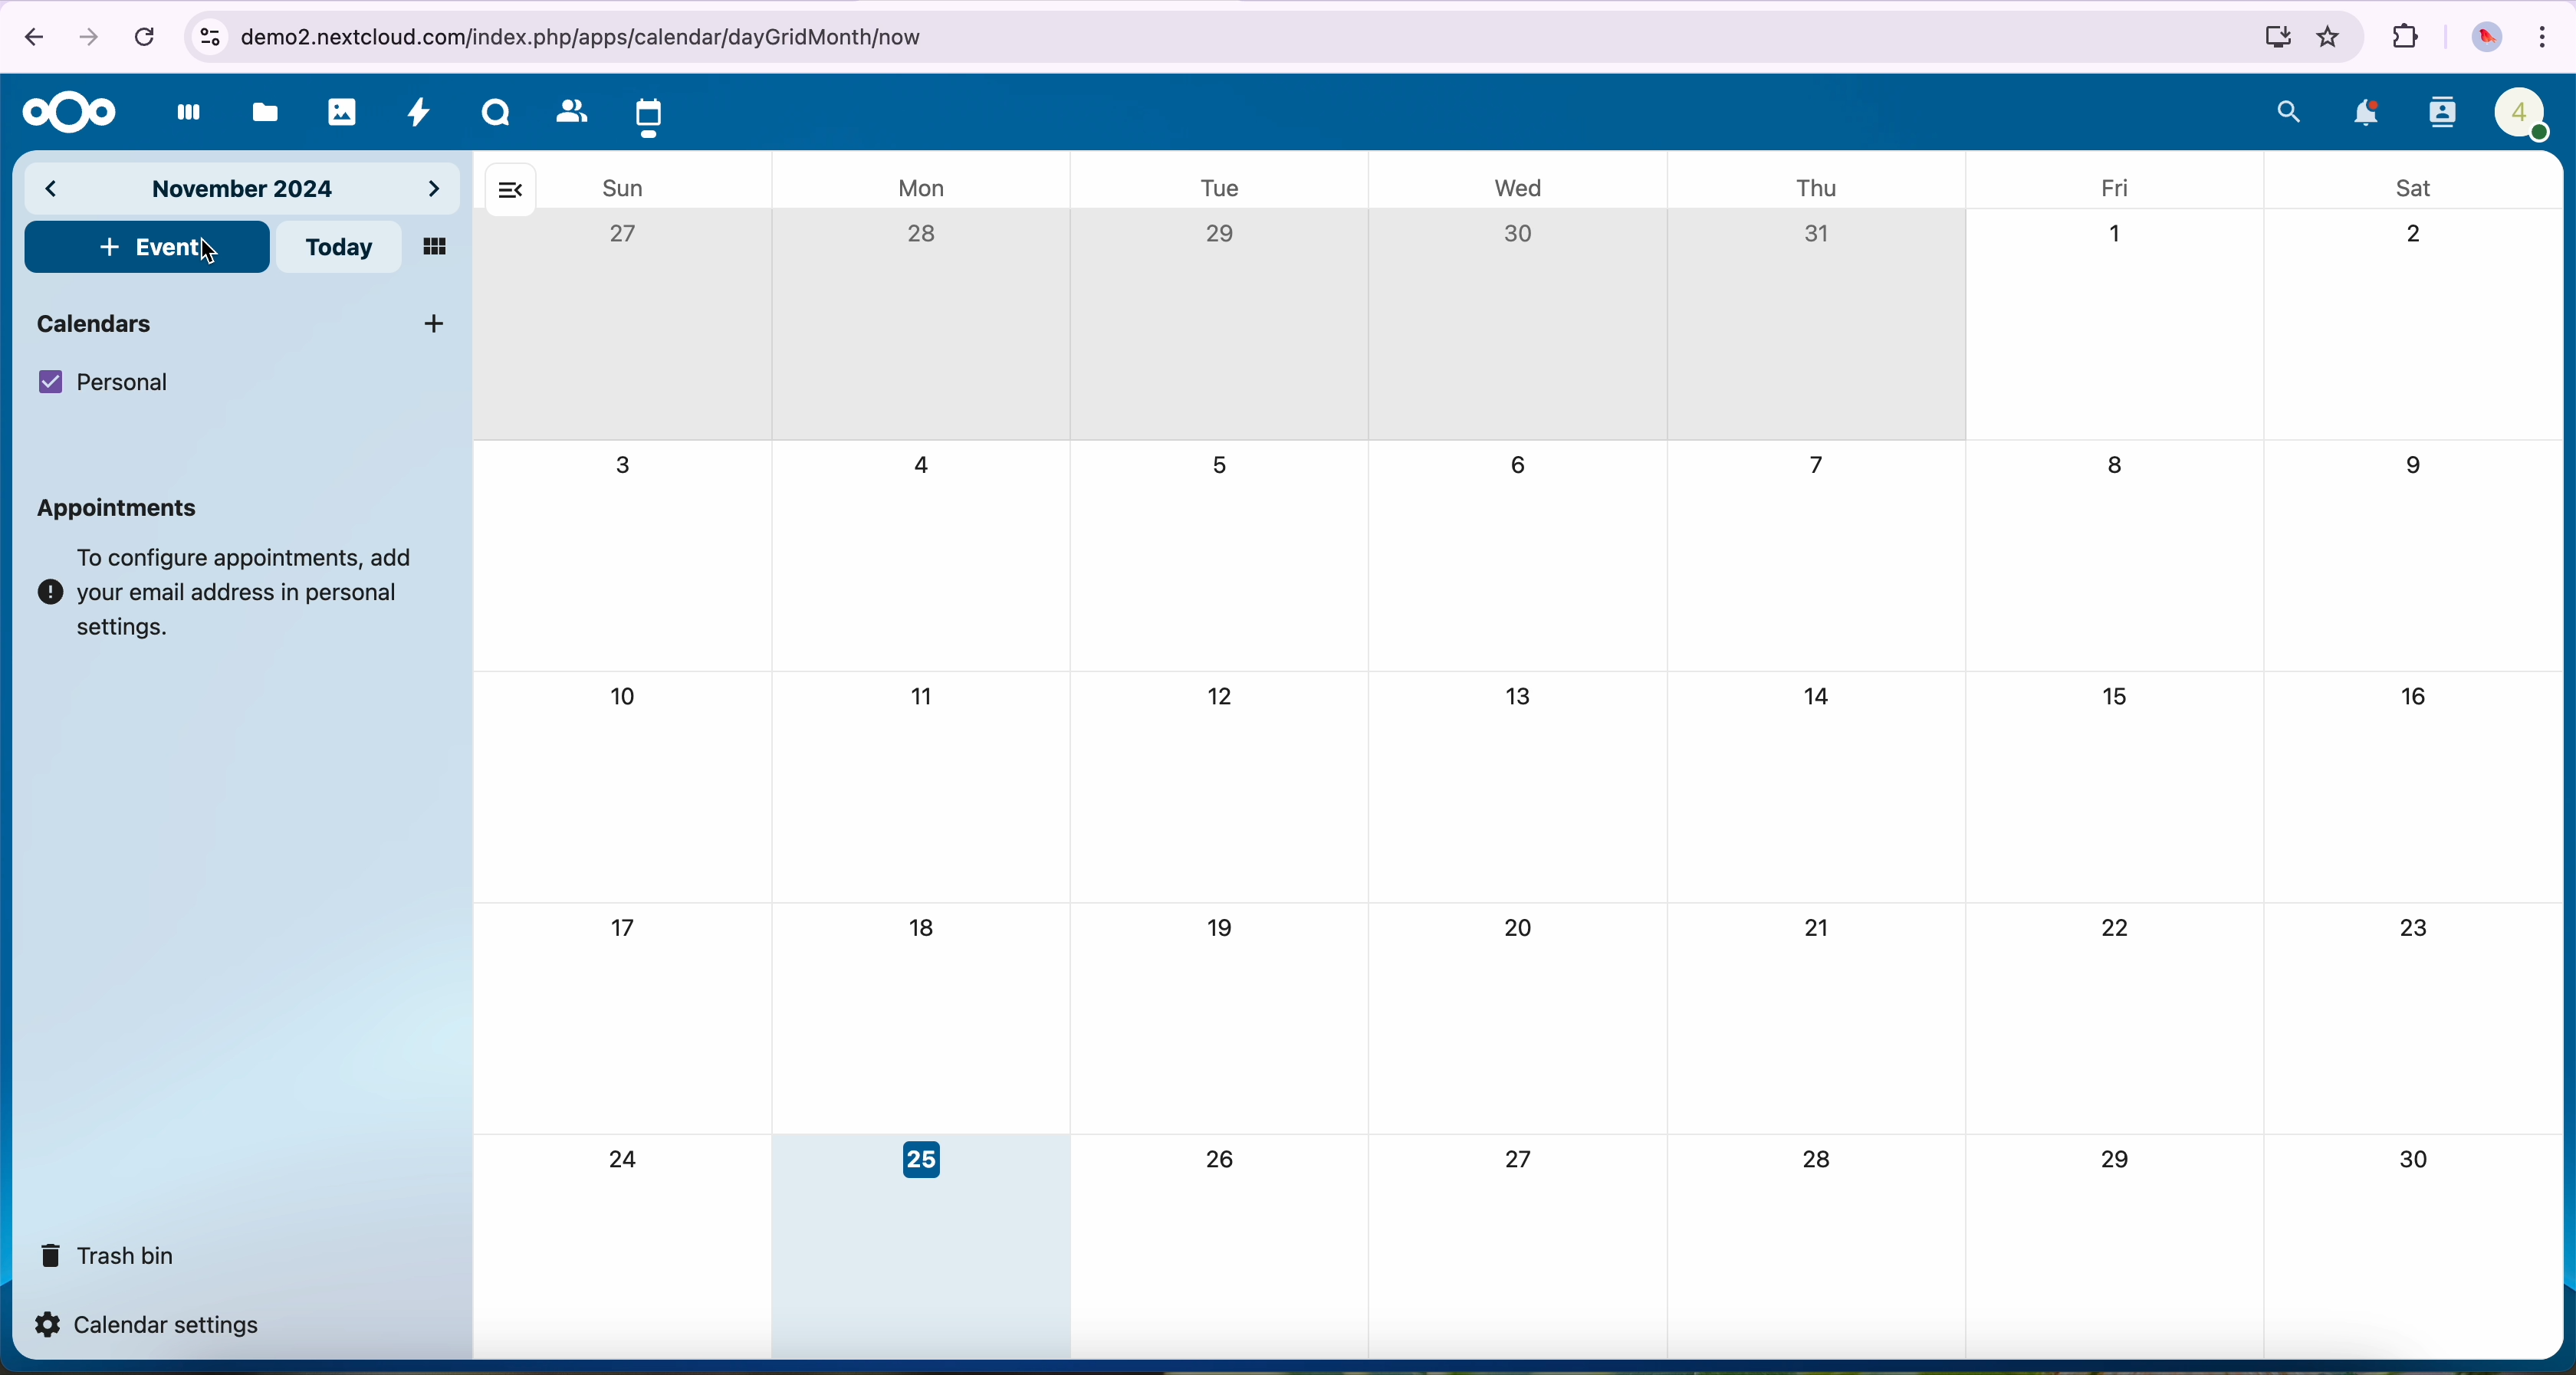 The image size is (2576, 1375). What do you see at coordinates (2115, 927) in the screenshot?
I see `22` at bounding box center [2115, 927].